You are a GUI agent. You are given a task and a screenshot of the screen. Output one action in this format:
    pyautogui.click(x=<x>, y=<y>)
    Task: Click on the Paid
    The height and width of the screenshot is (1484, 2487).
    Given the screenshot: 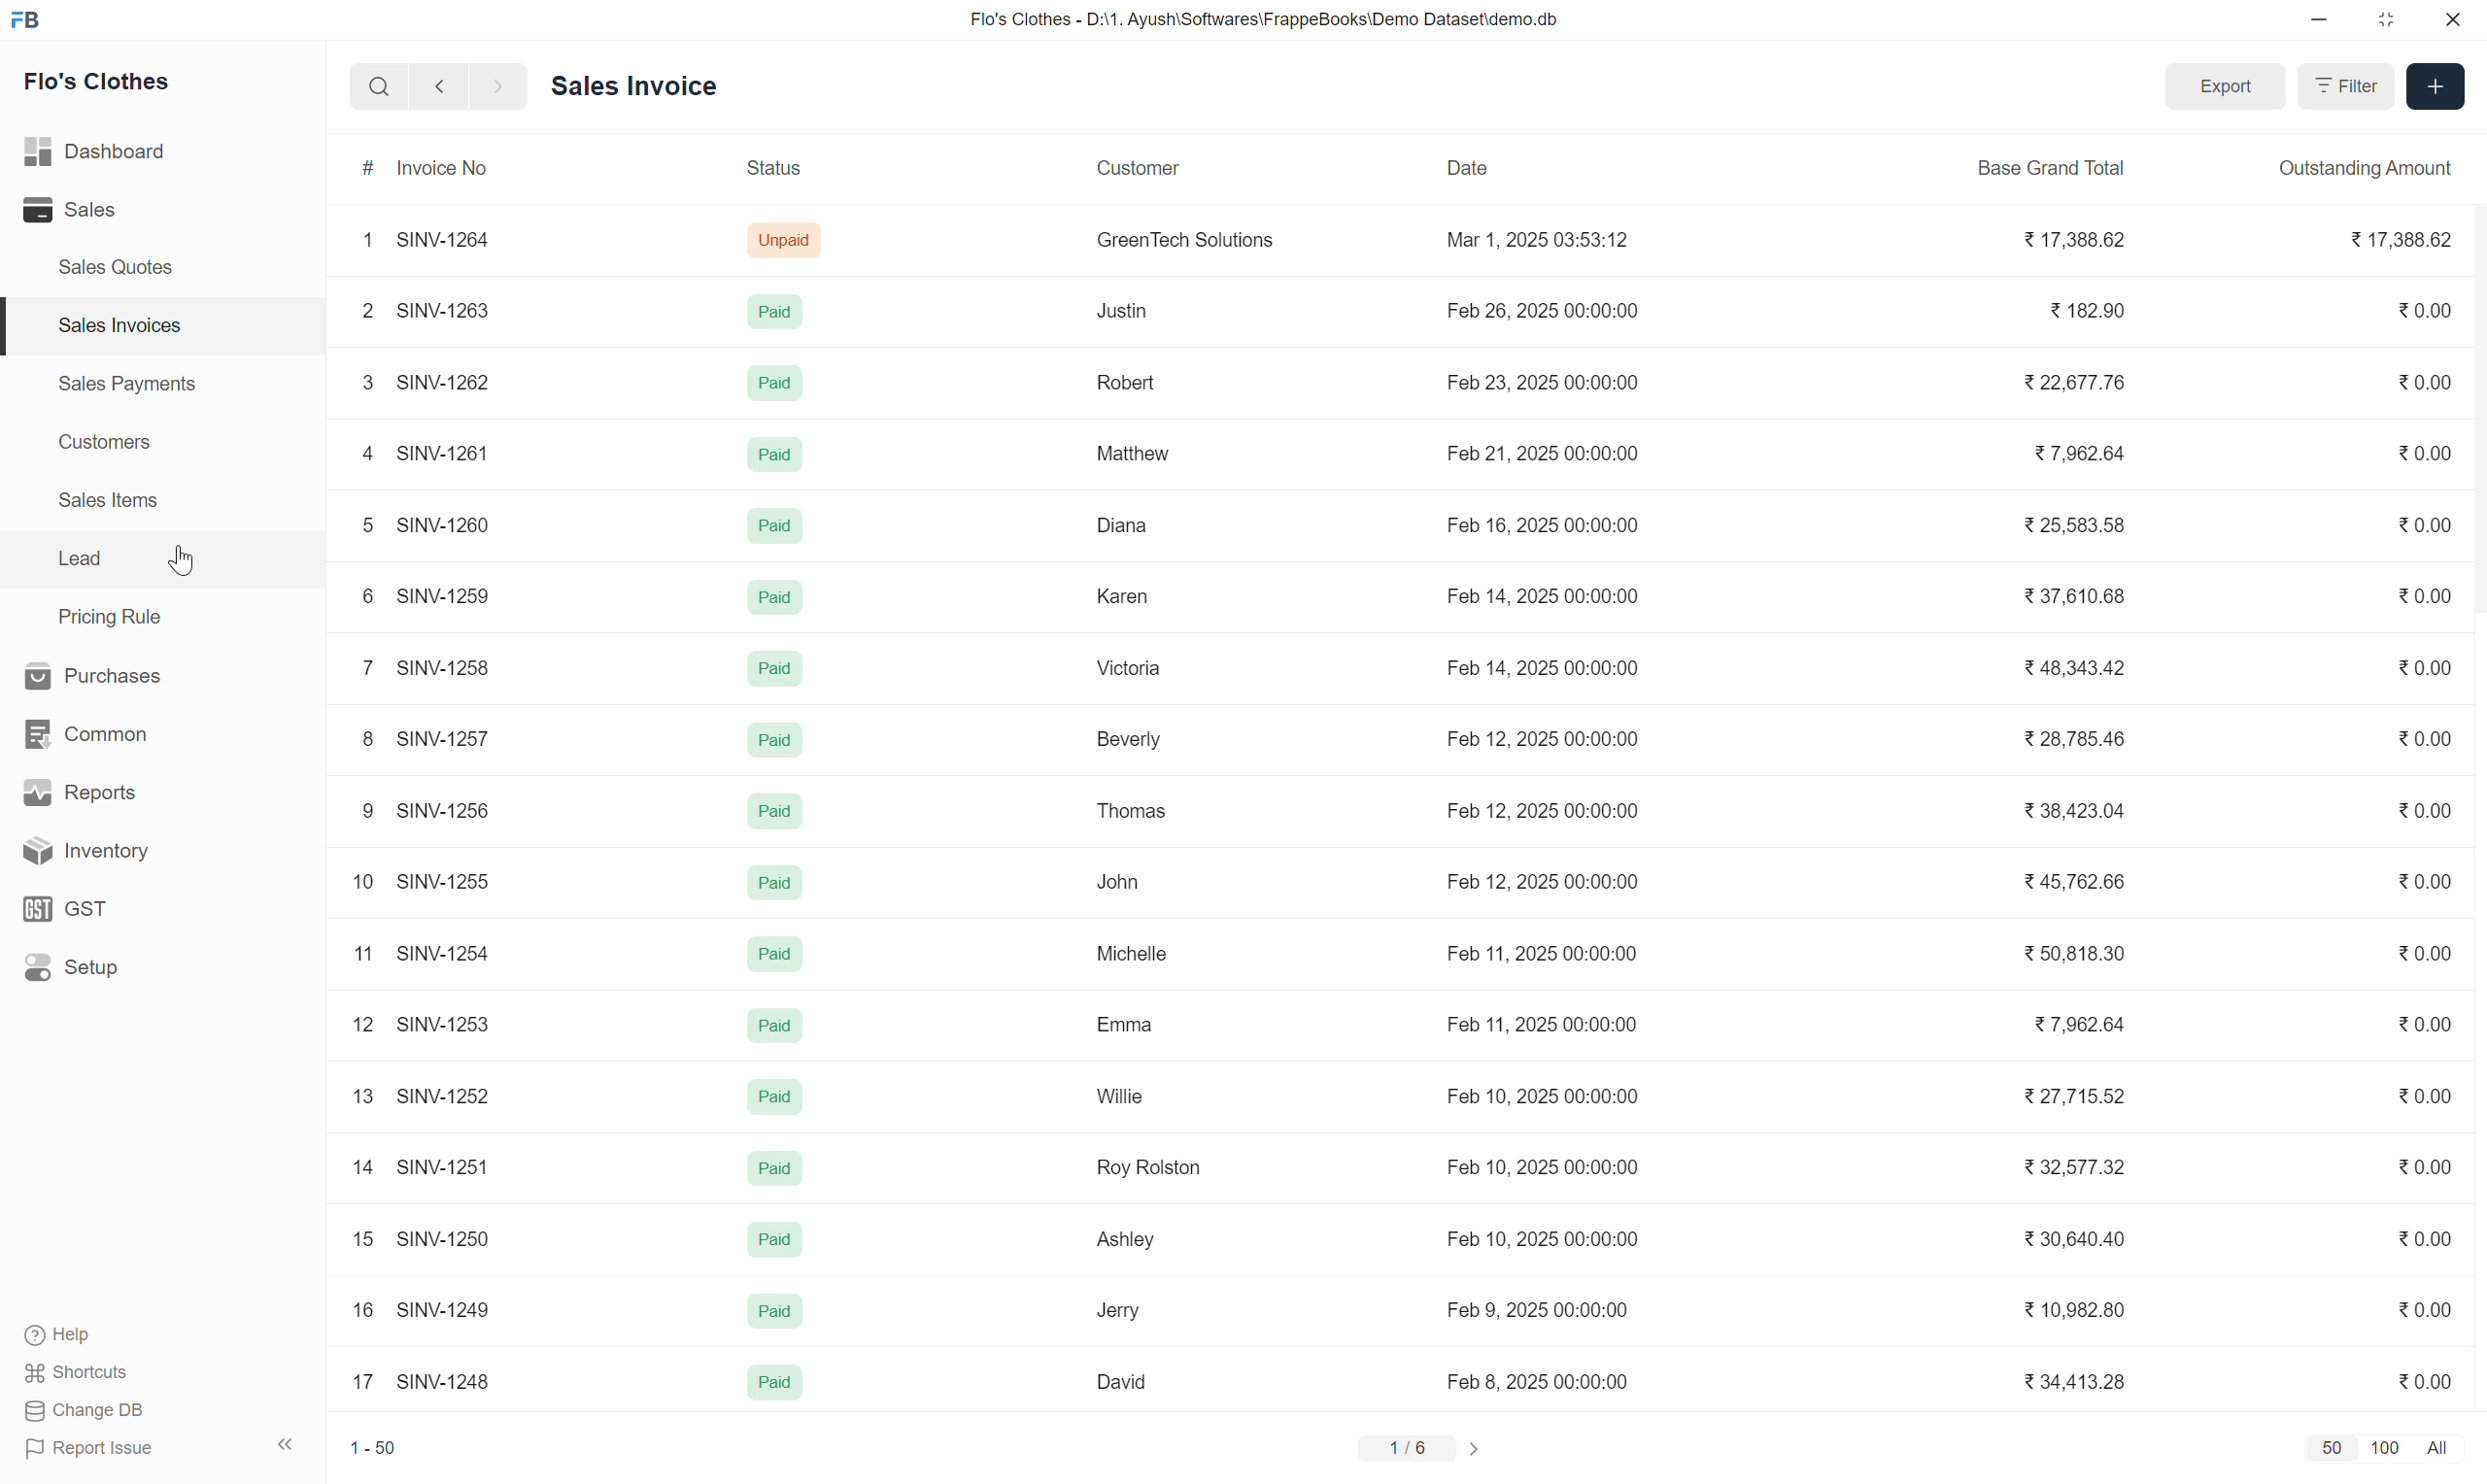 What is the action you would take?
    pyautogui.click(x=770, y=1383)
    